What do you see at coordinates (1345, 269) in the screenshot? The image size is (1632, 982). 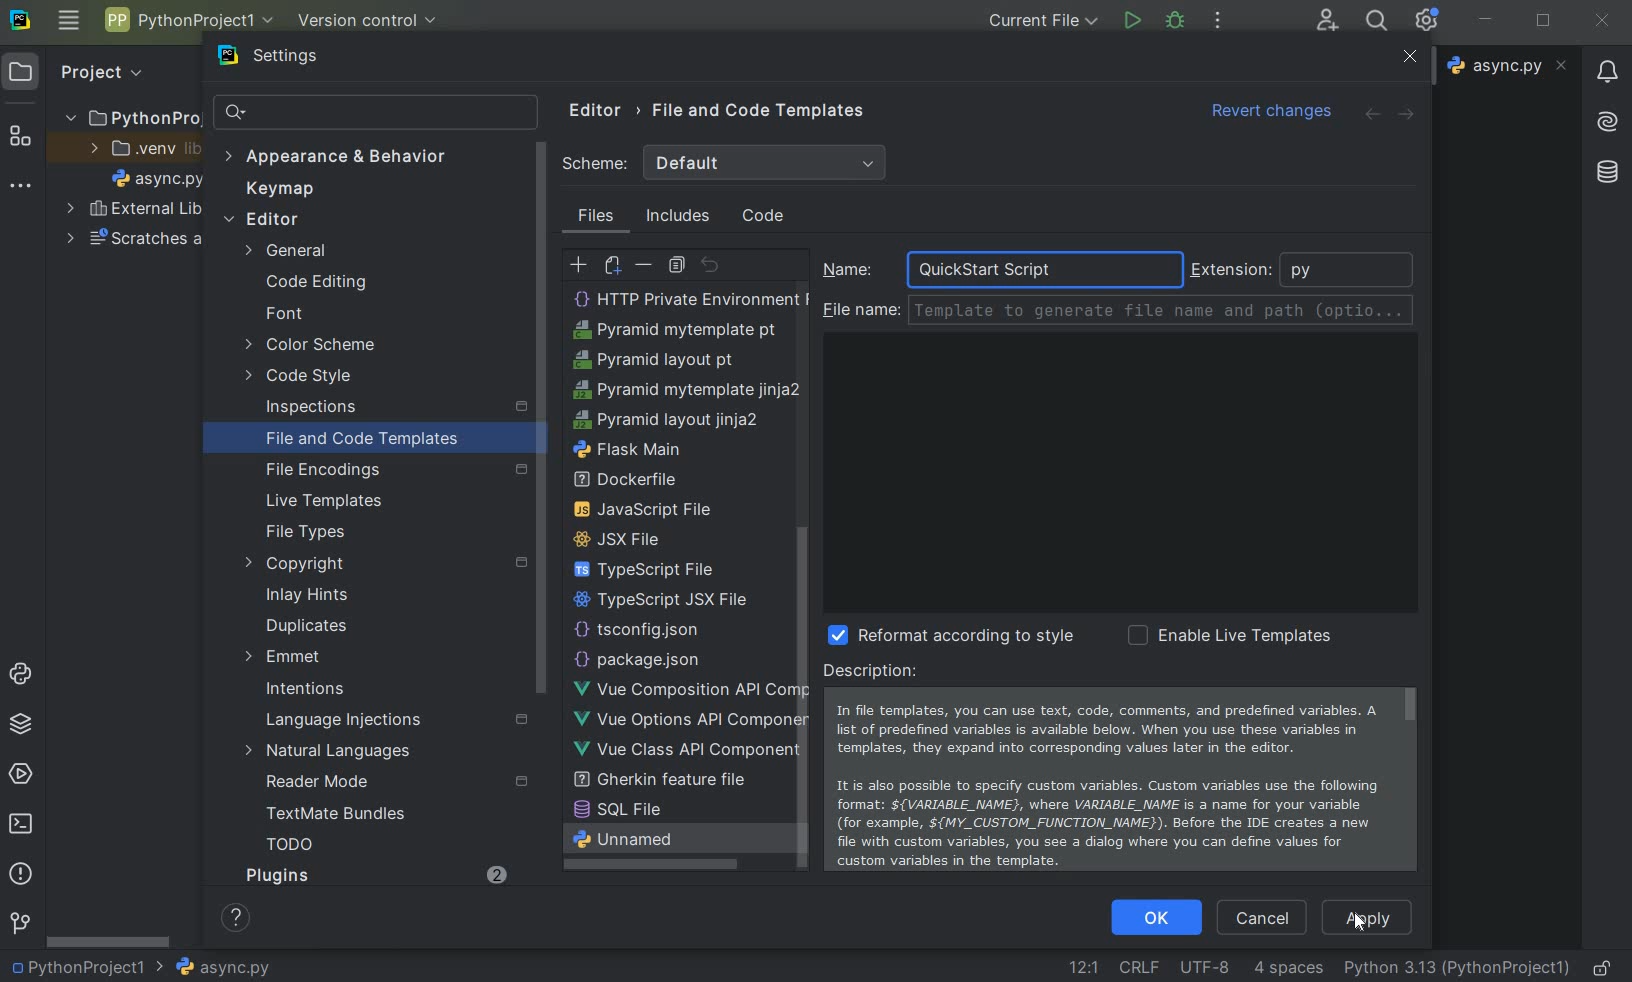 I see `python extenstion` at bounding box center [1345, 269].